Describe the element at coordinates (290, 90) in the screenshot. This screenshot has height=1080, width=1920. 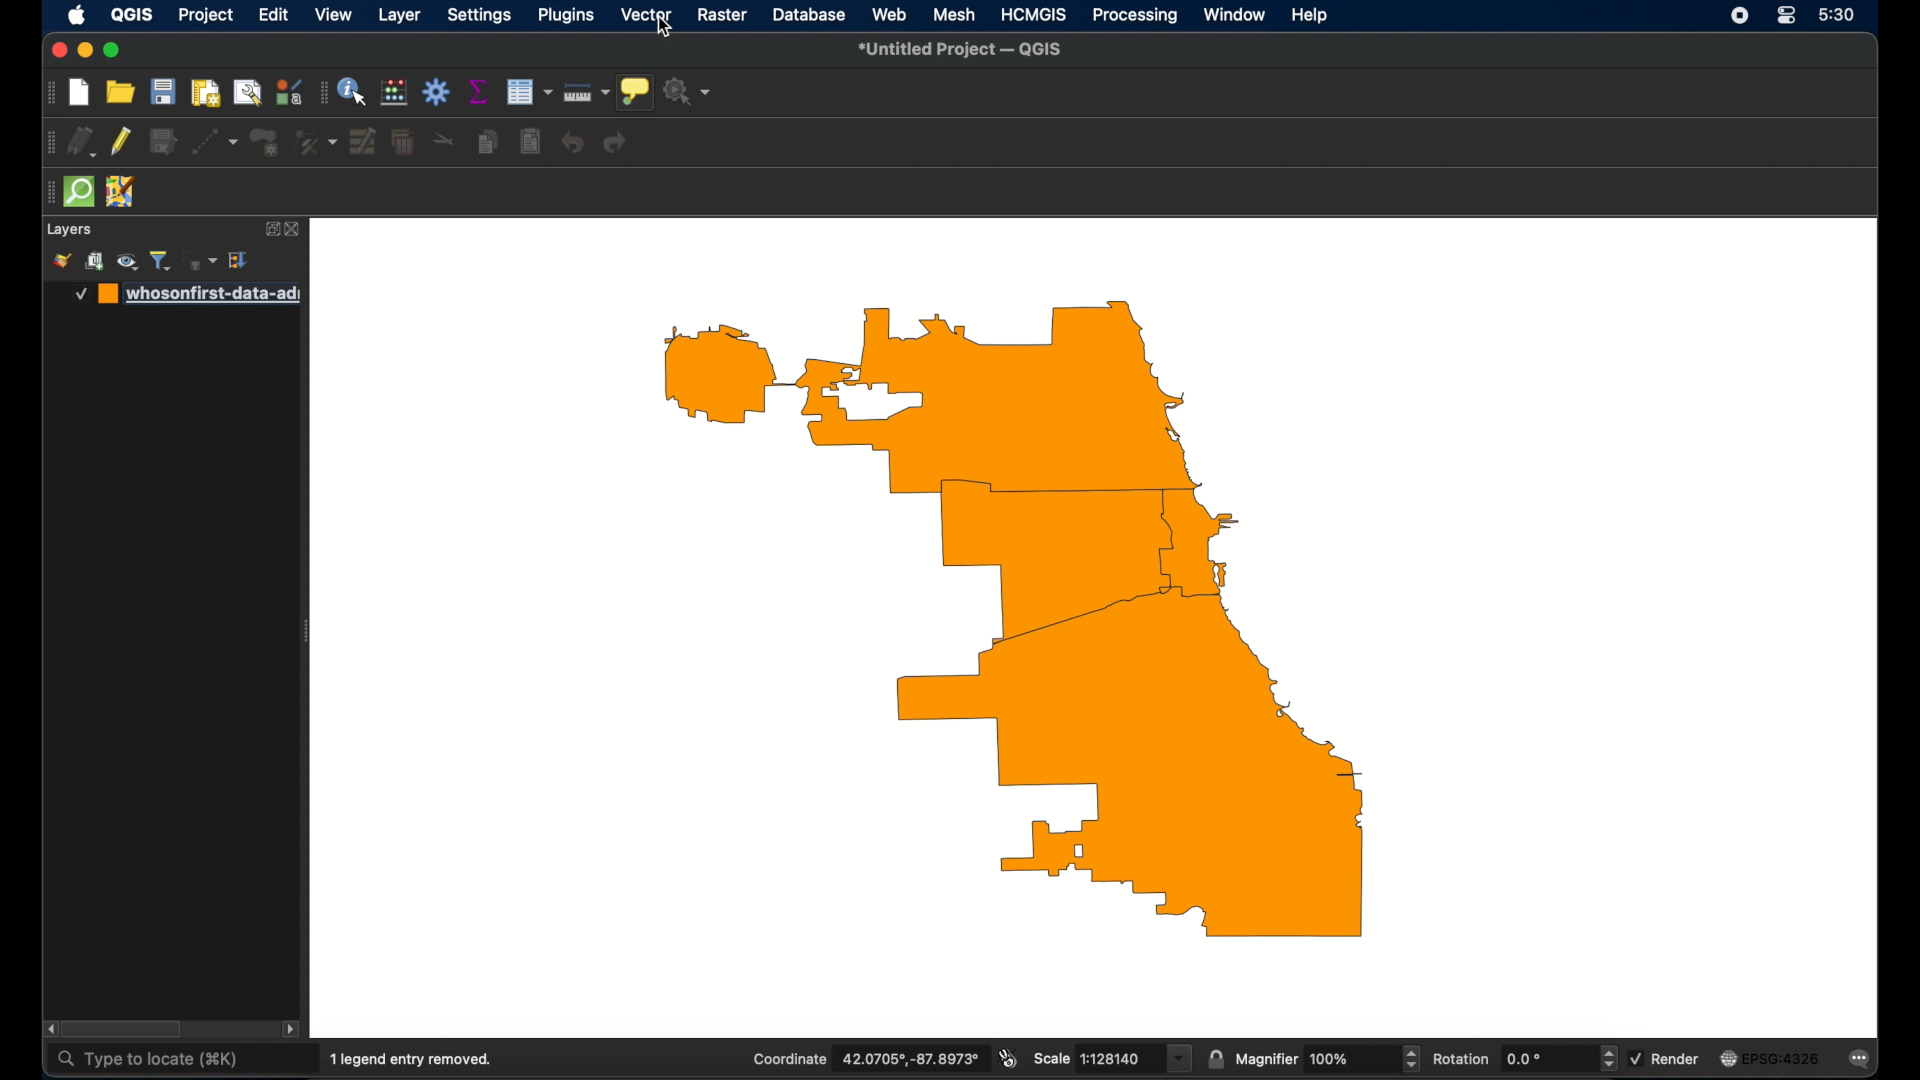
I see `style manager` at that location.